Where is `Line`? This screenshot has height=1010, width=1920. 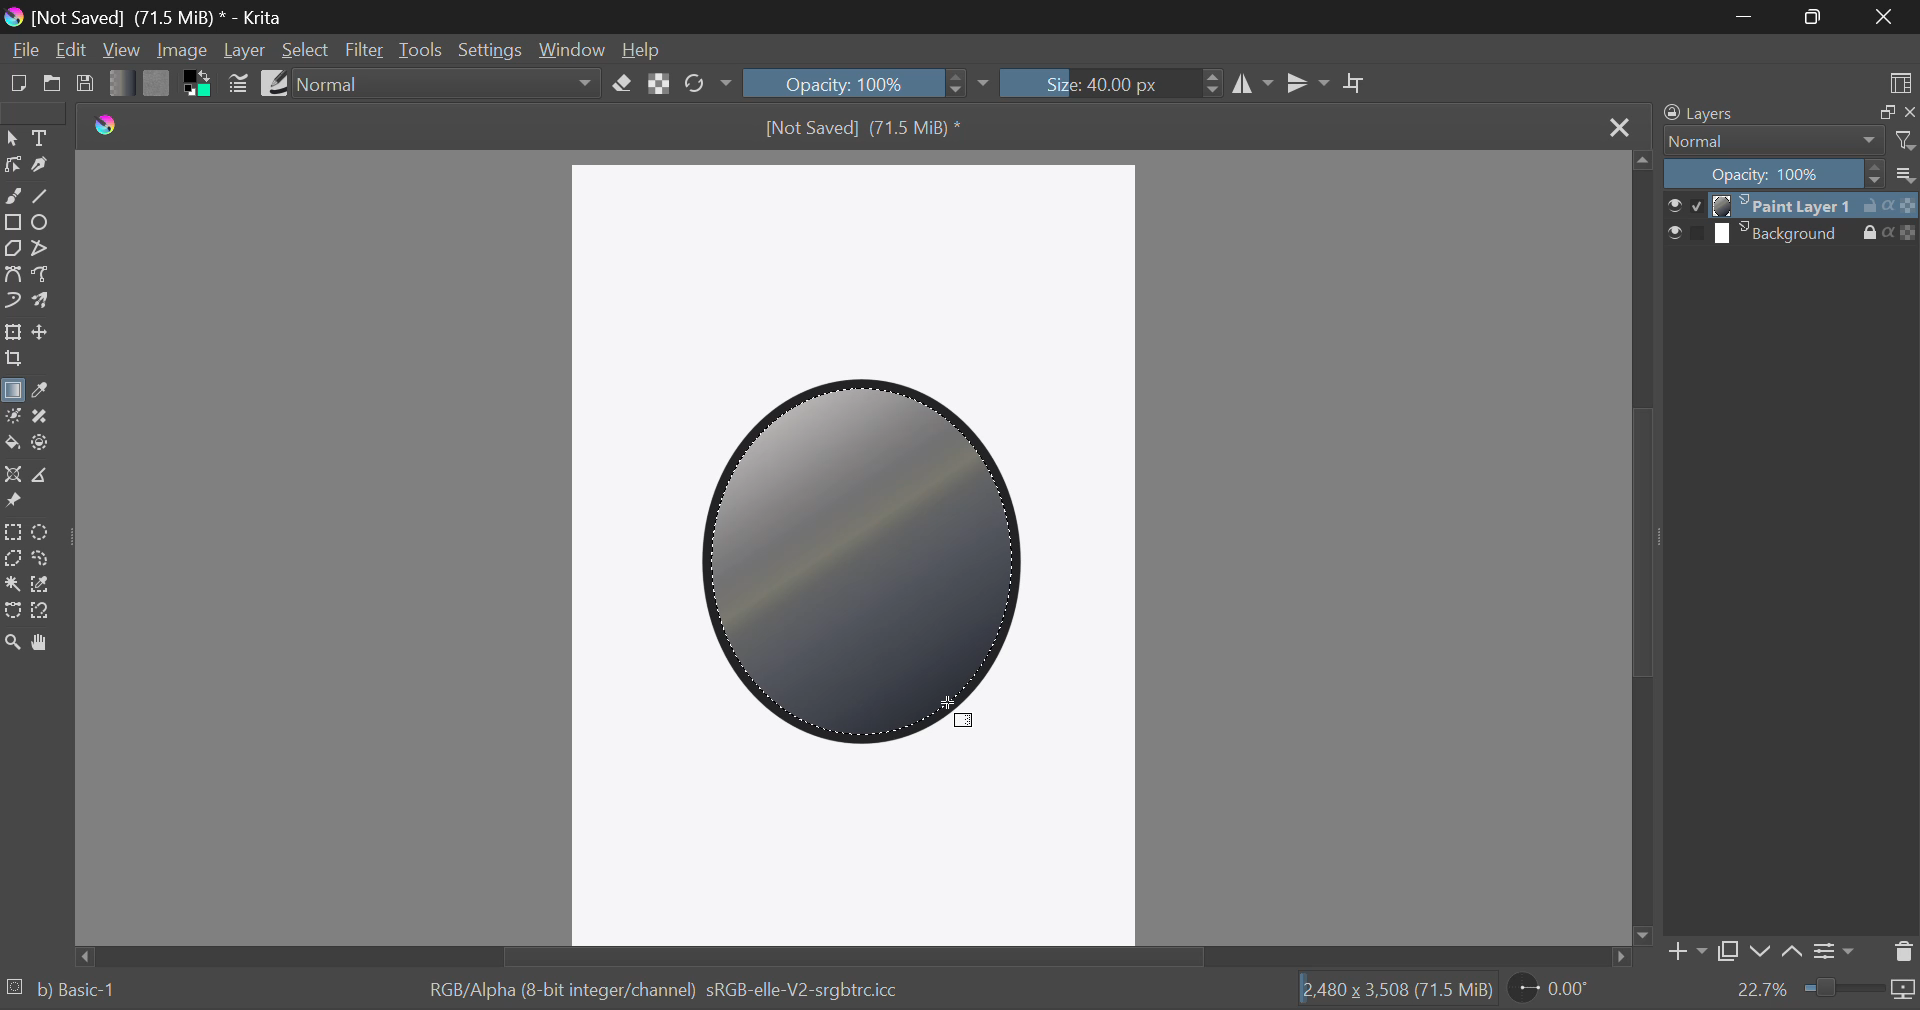
Line is located at coordinates (43, 197).